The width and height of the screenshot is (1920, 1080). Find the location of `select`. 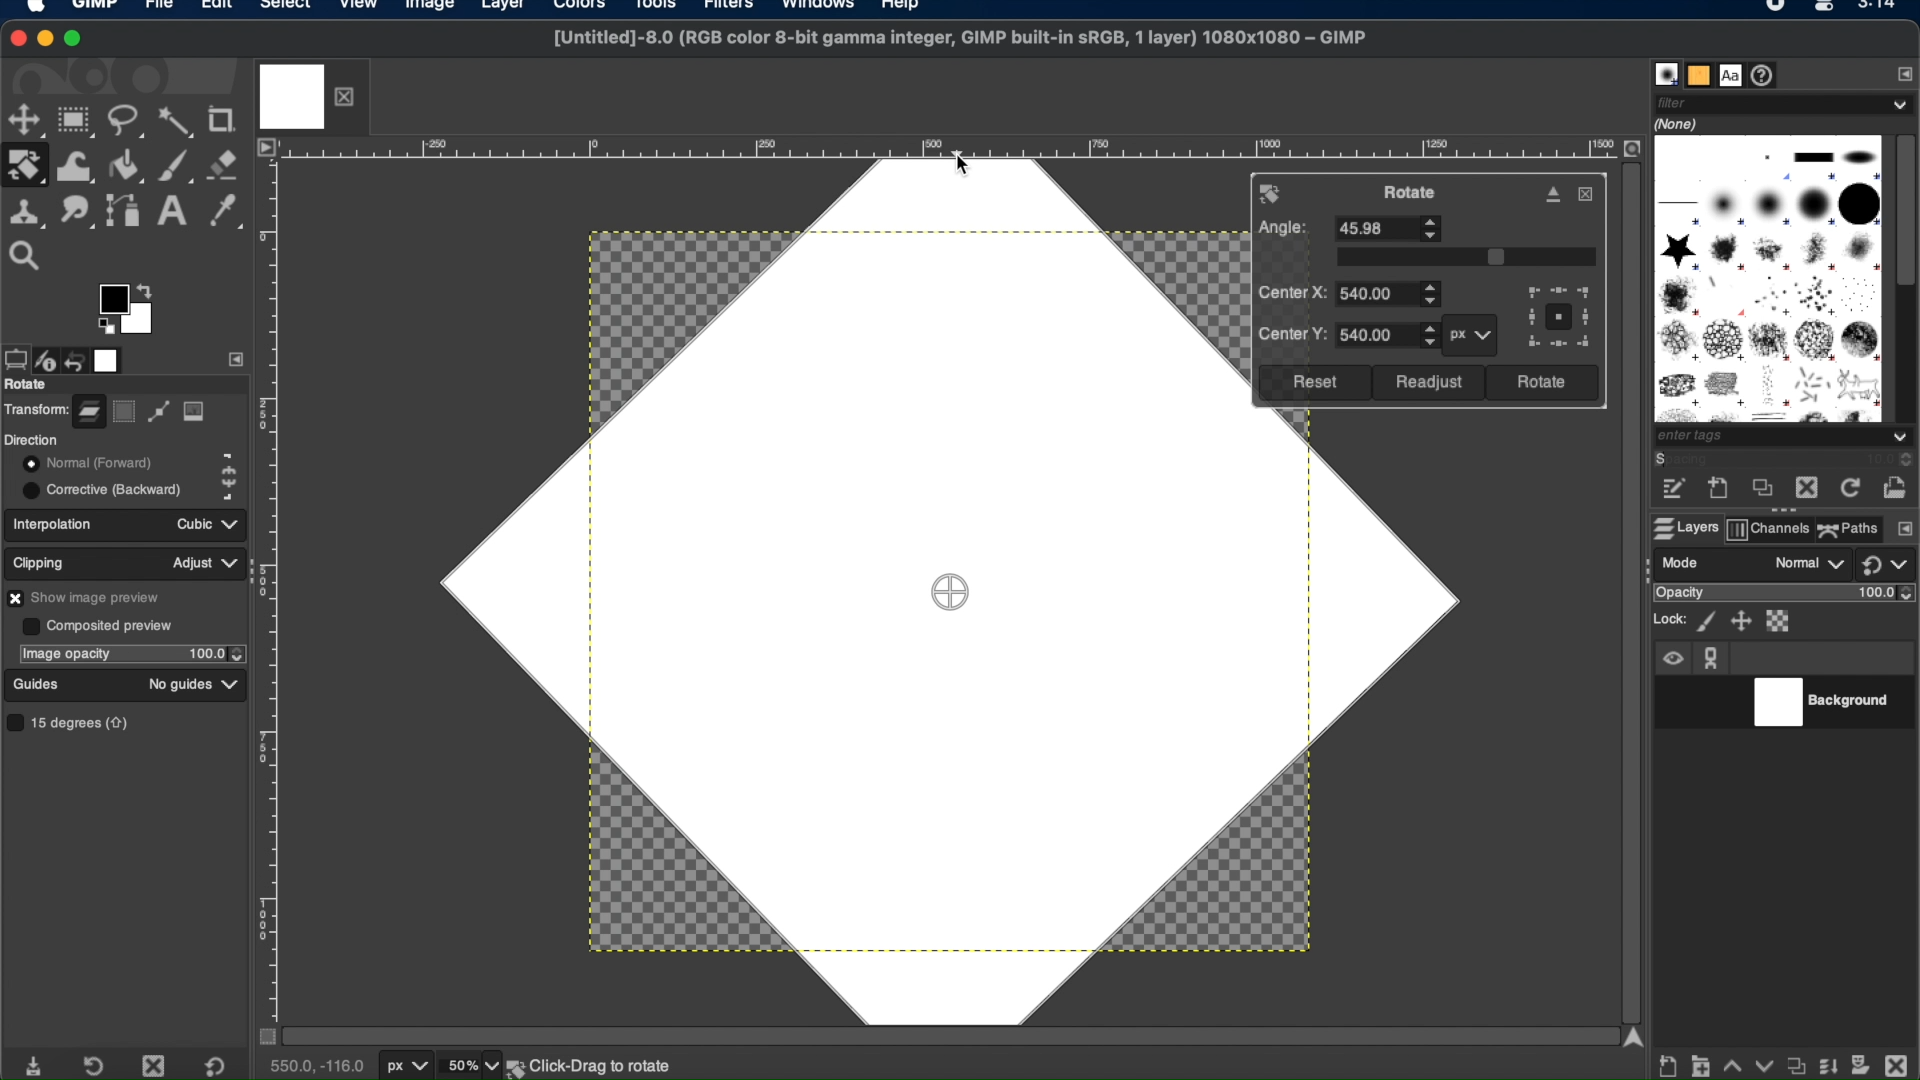

select is located at coordinates (285, 8).